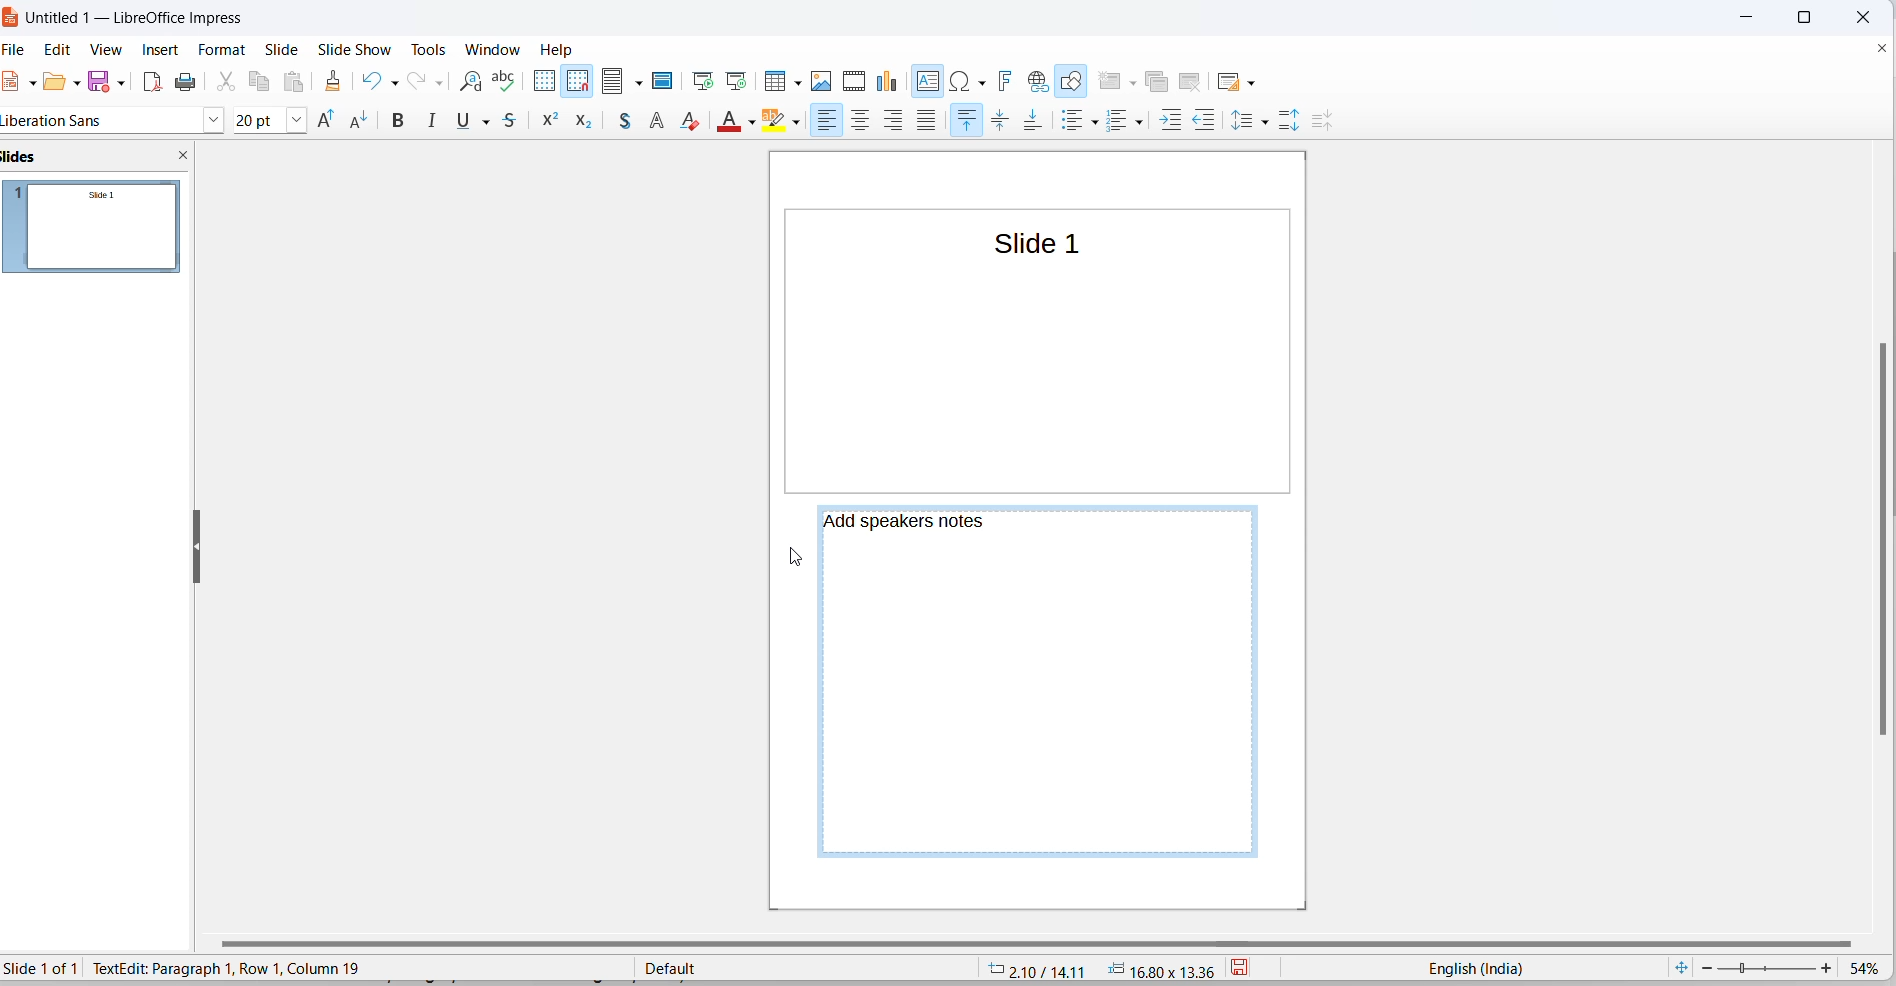  I want to click on snap to grid, so click(577, 82).